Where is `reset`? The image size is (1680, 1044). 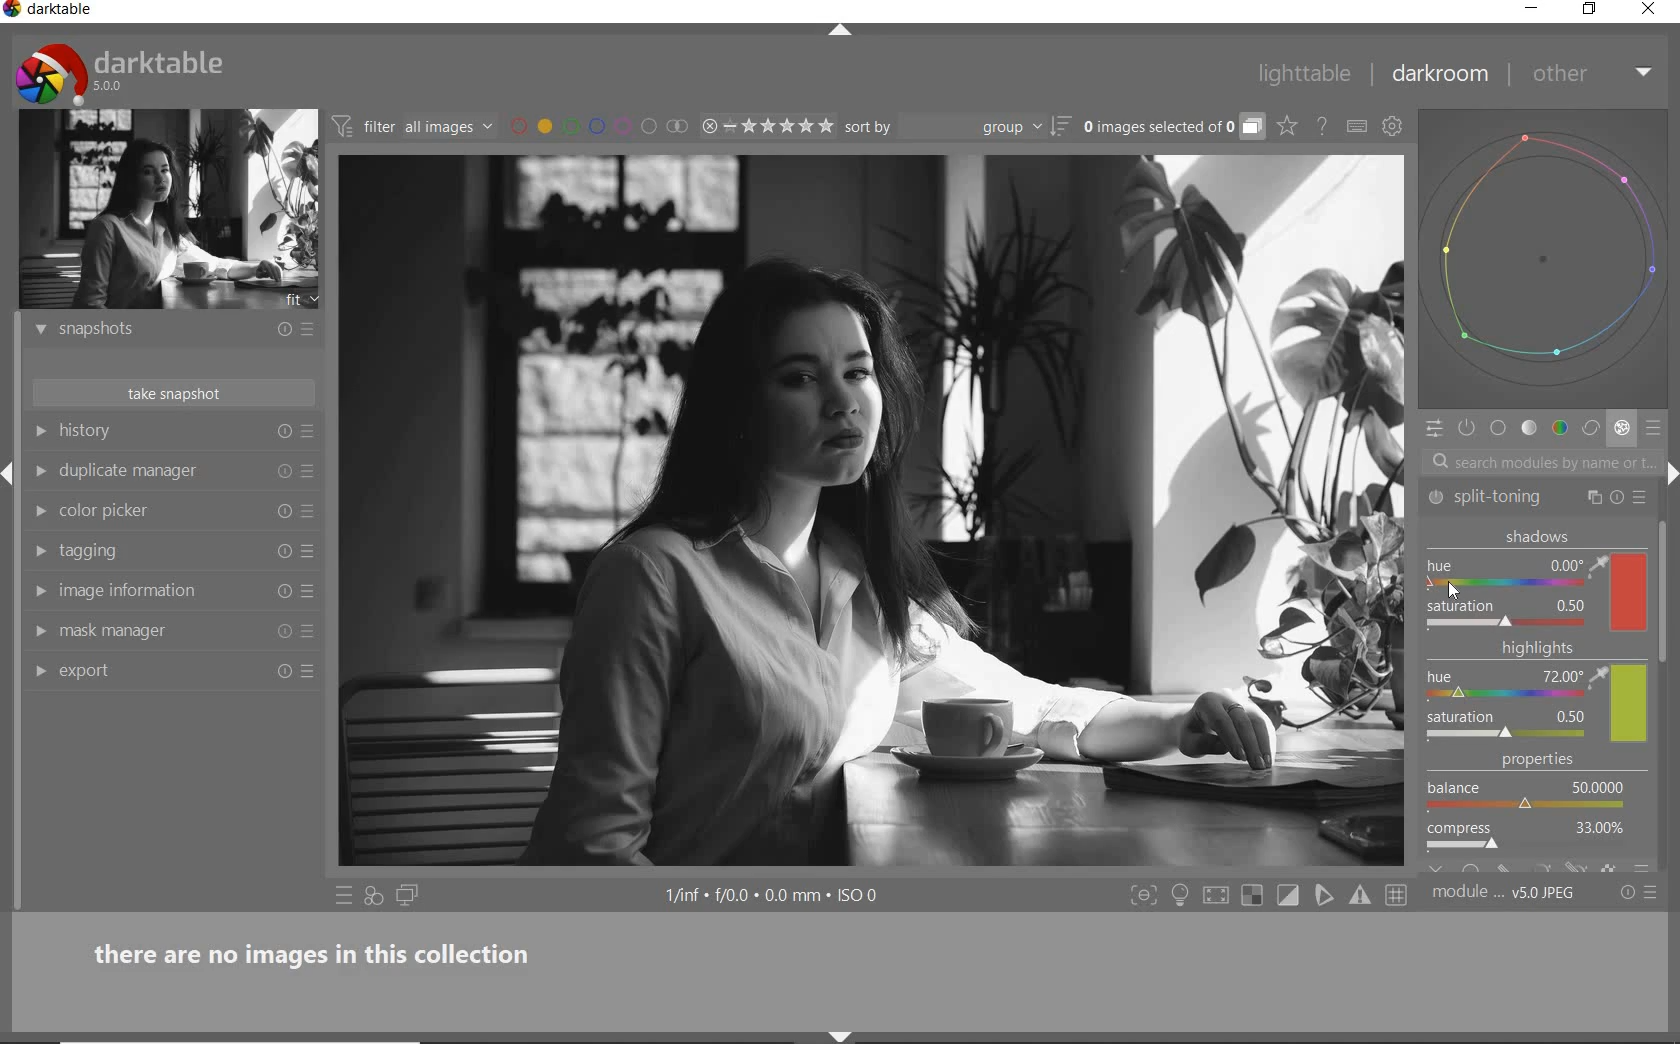
reset is located at coordinates (283, 635).